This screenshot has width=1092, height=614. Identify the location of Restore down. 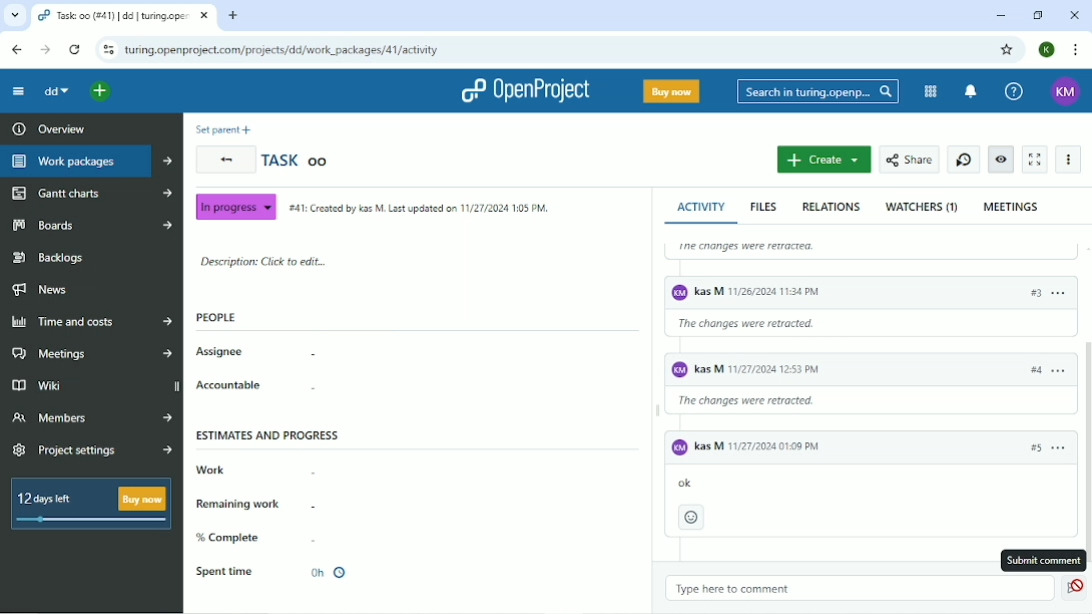
(1039, 16).